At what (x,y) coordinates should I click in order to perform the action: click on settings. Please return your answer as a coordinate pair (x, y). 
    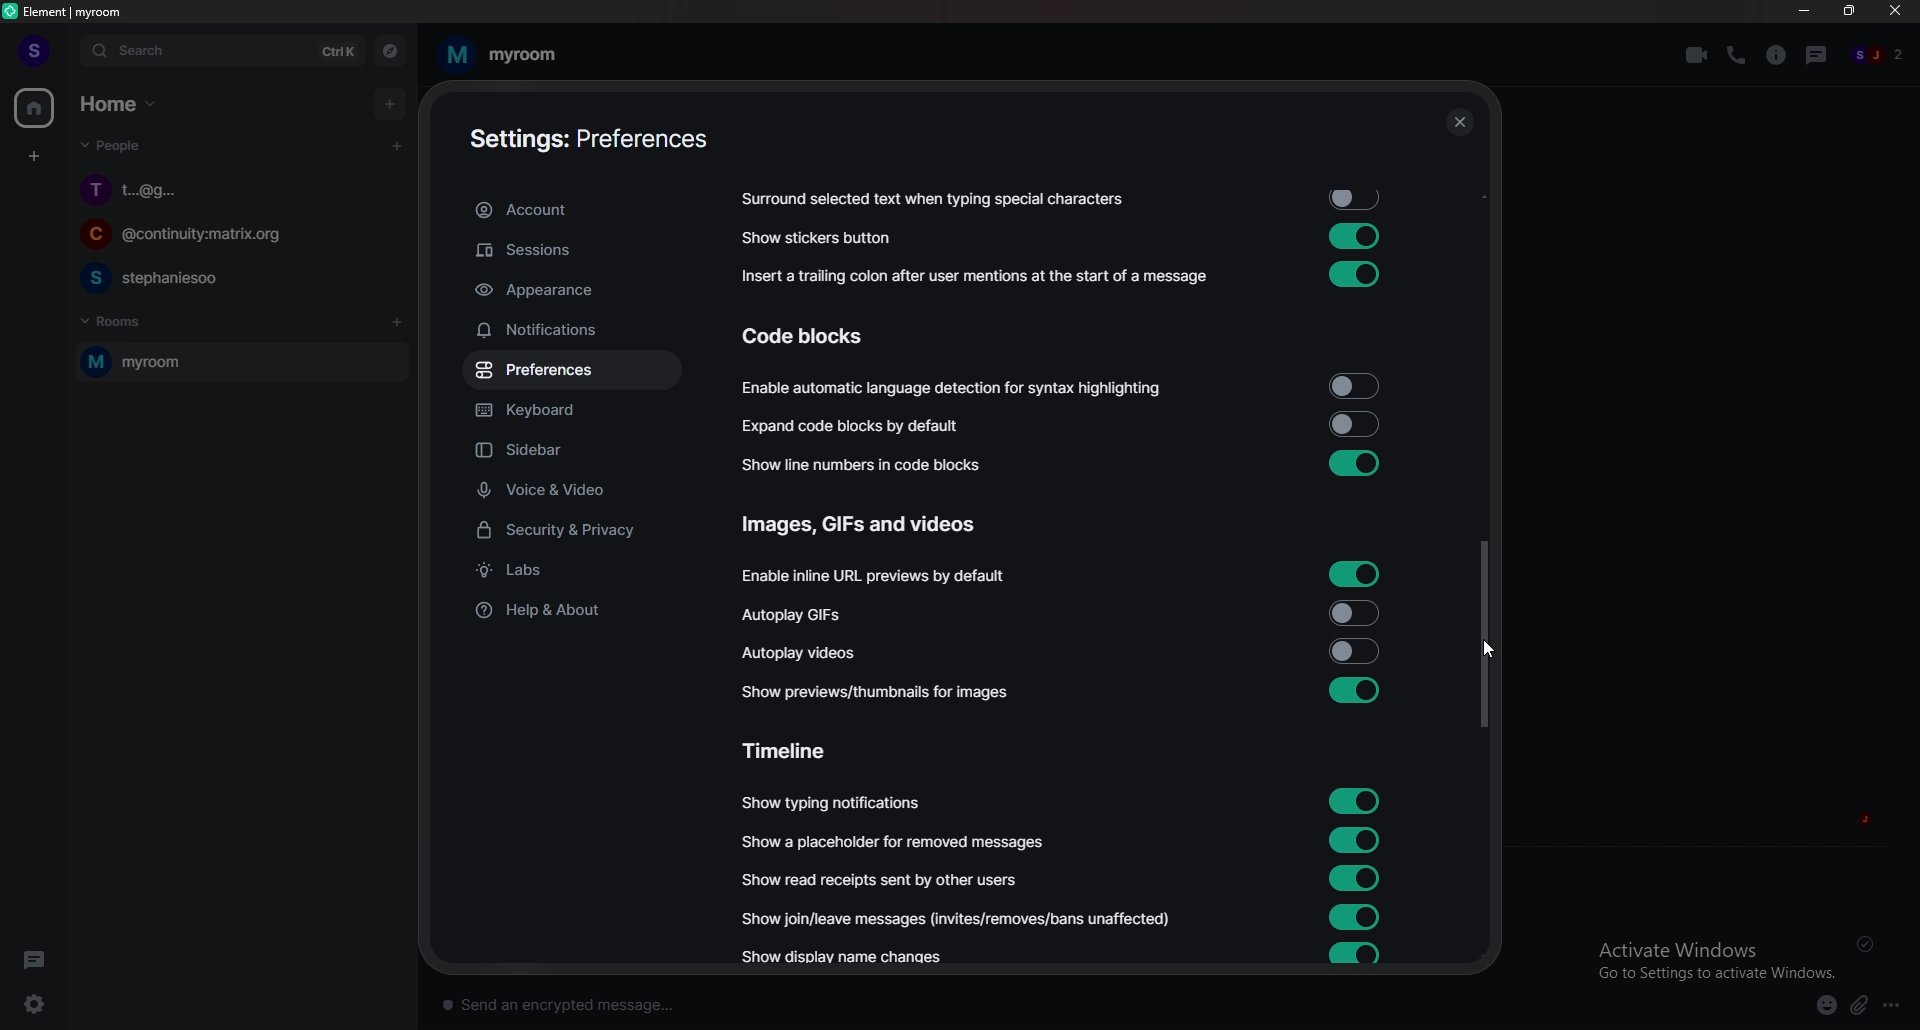
    Looking at the image, I should click on (46, 1004).